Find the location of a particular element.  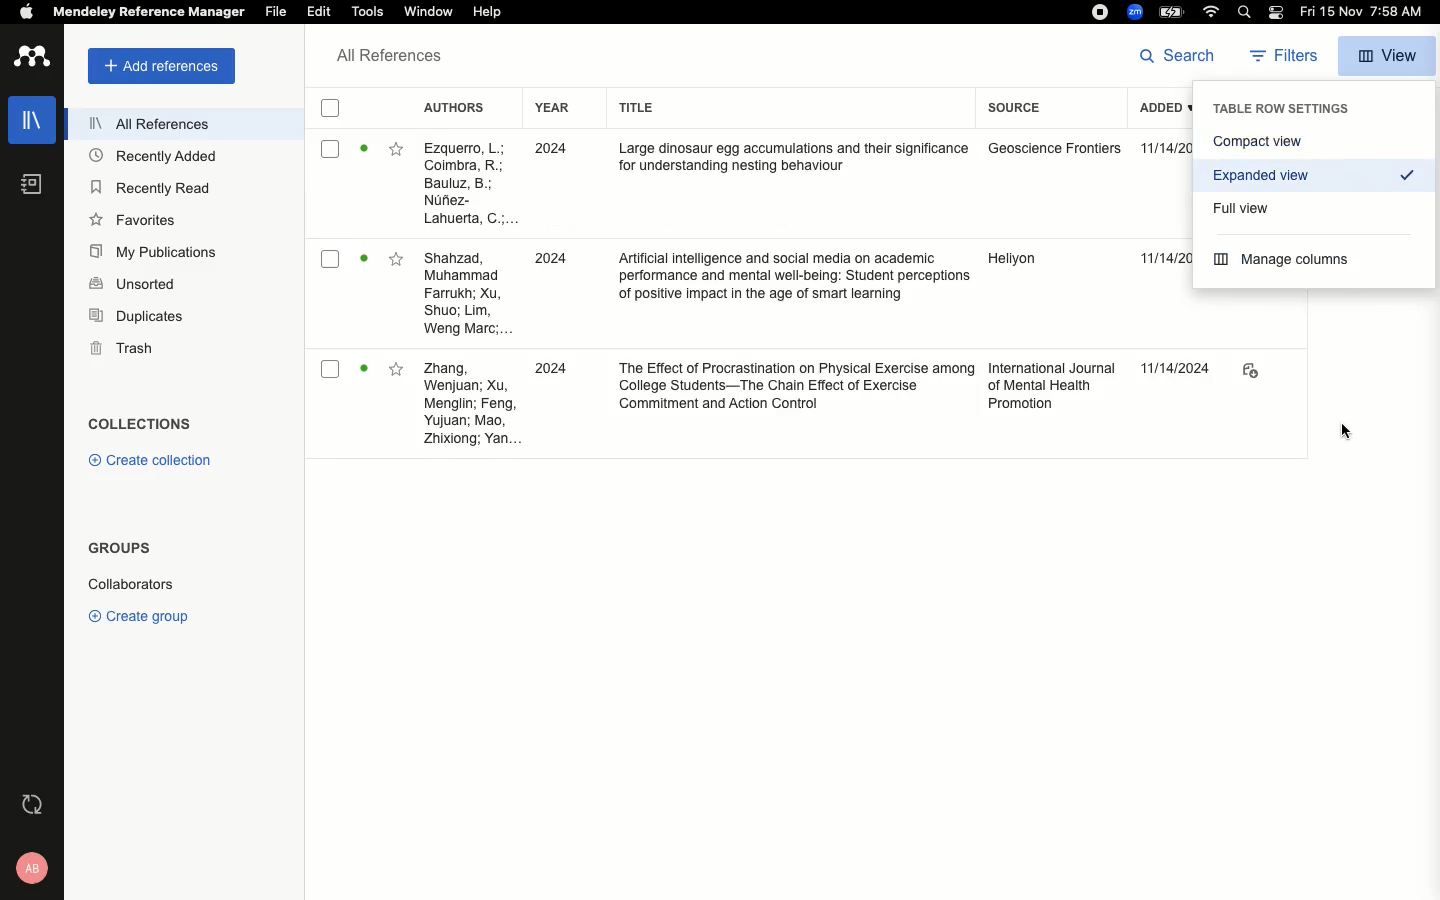

Active is located at coordinates (364, 257).